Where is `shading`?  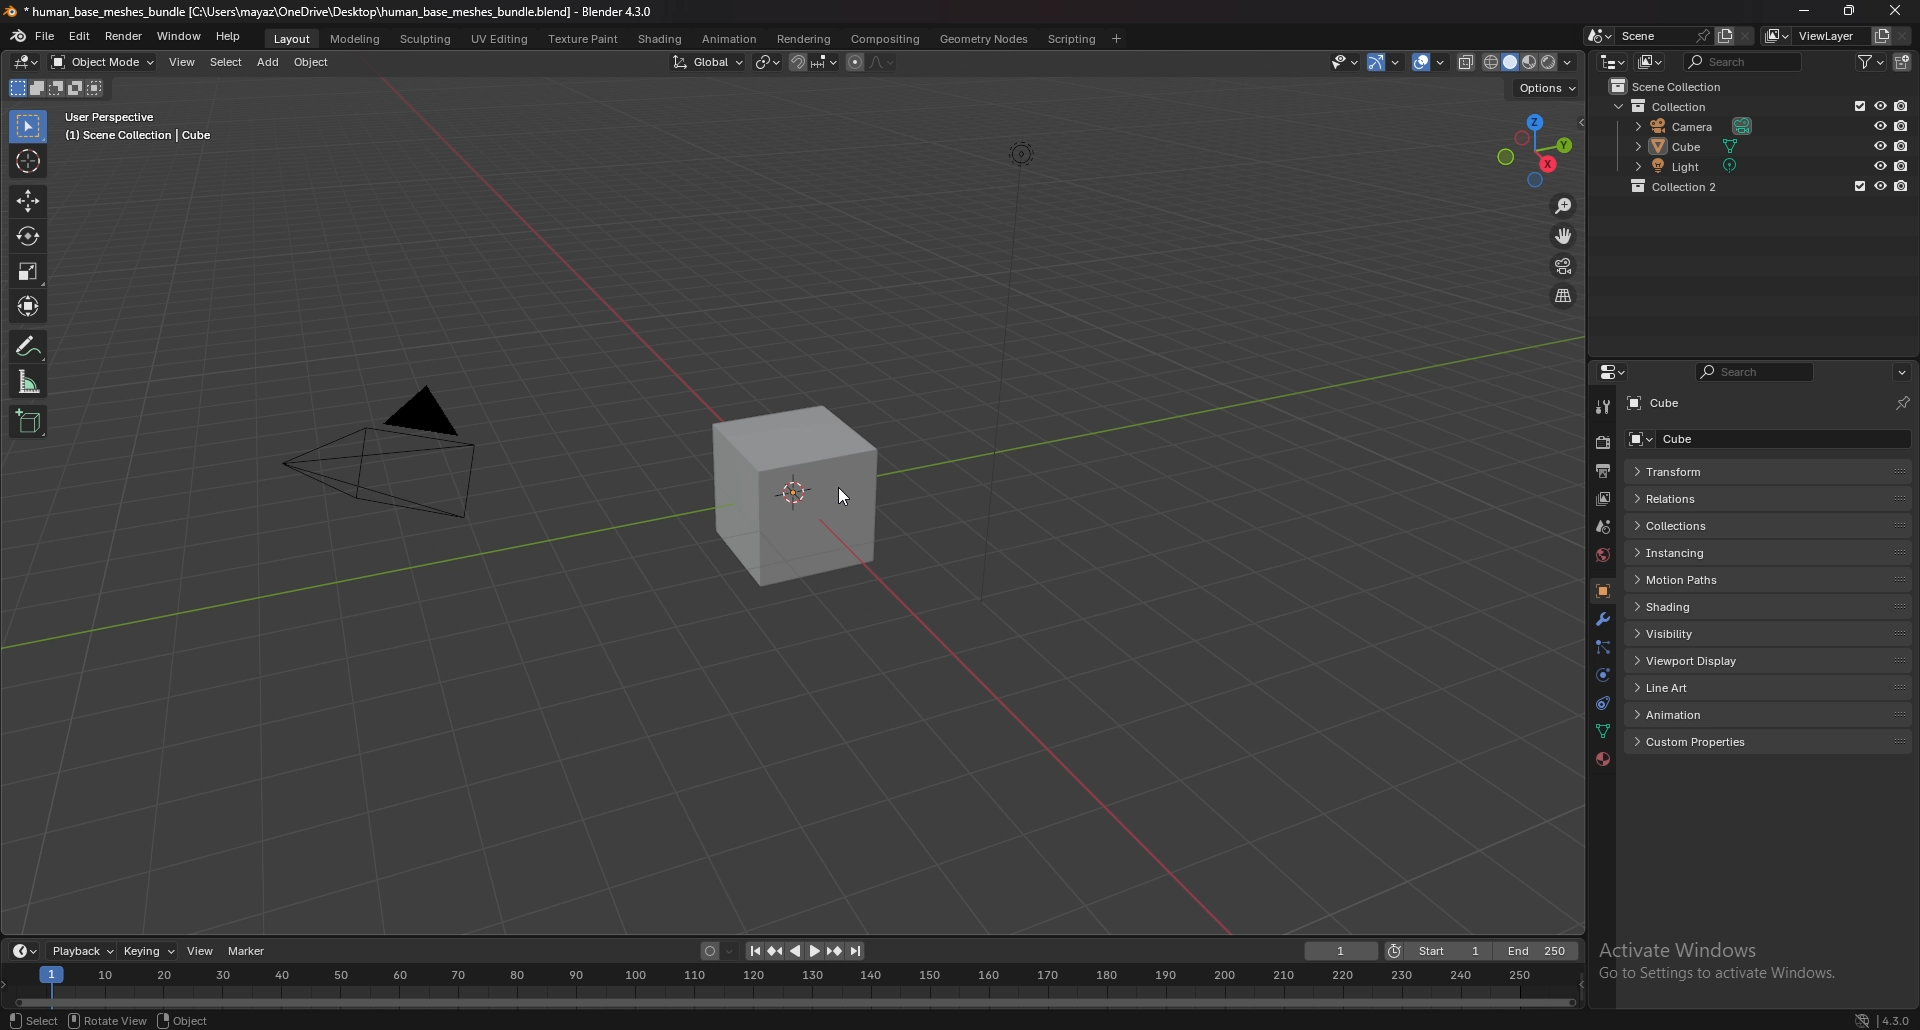
shading is located at coordinates (661, 40).